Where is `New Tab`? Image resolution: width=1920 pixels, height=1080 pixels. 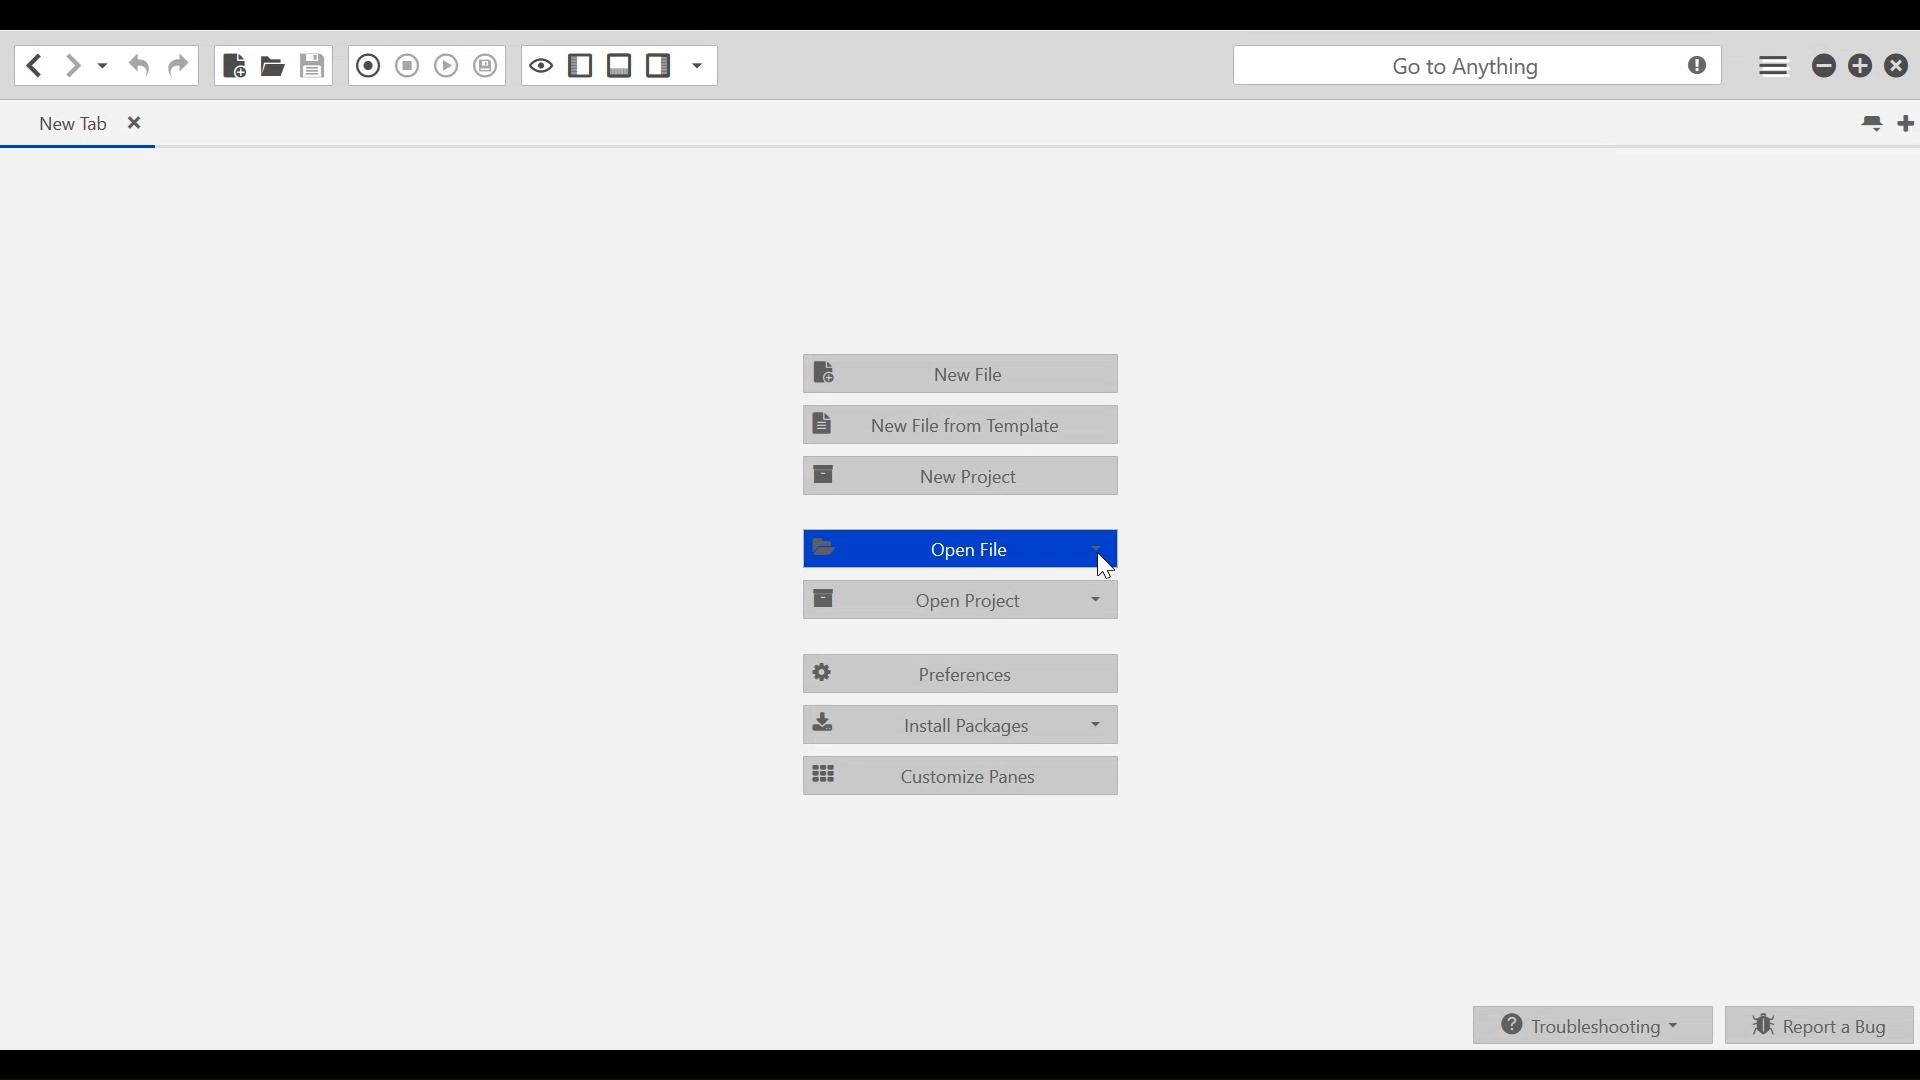
New Tab is located at coordinates (1899, 121).